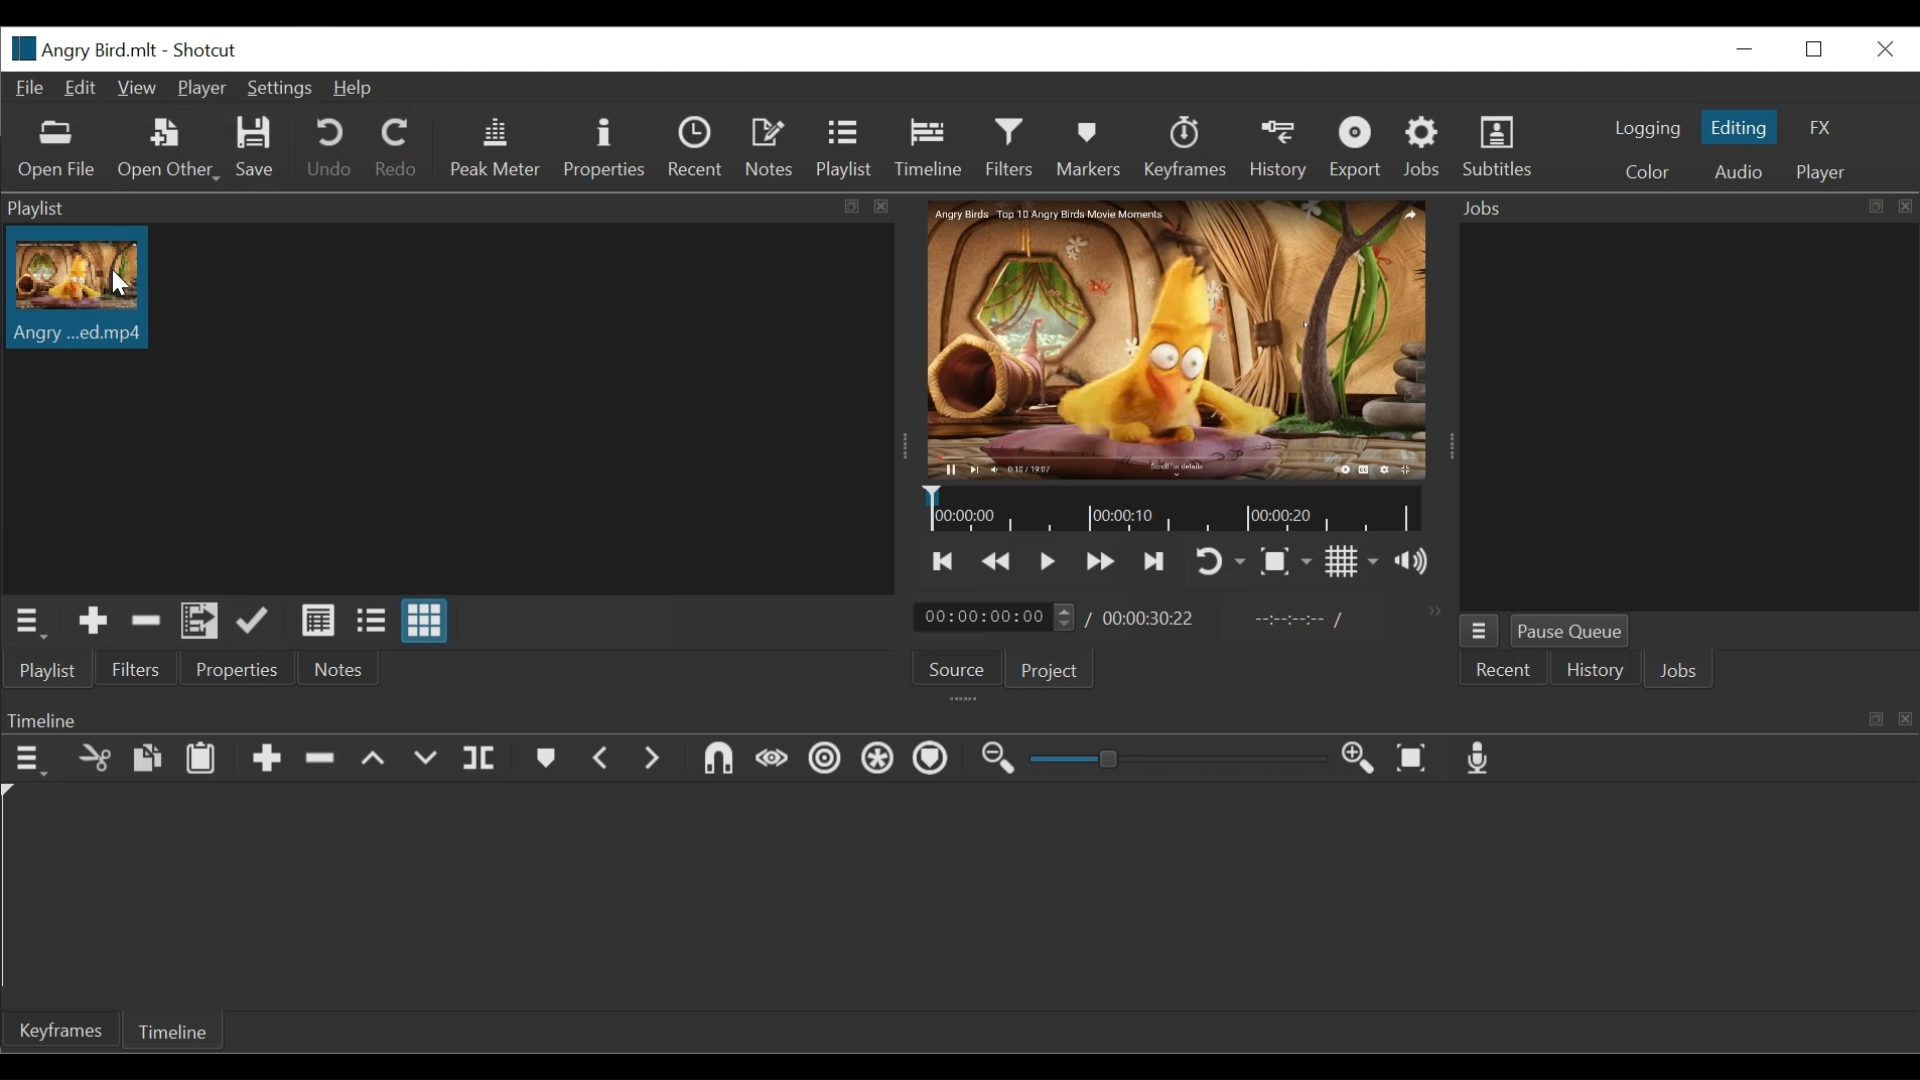 The width and height of the screenshot is (1920, 1080). I want to click on Jobs, so click(1682, 673).